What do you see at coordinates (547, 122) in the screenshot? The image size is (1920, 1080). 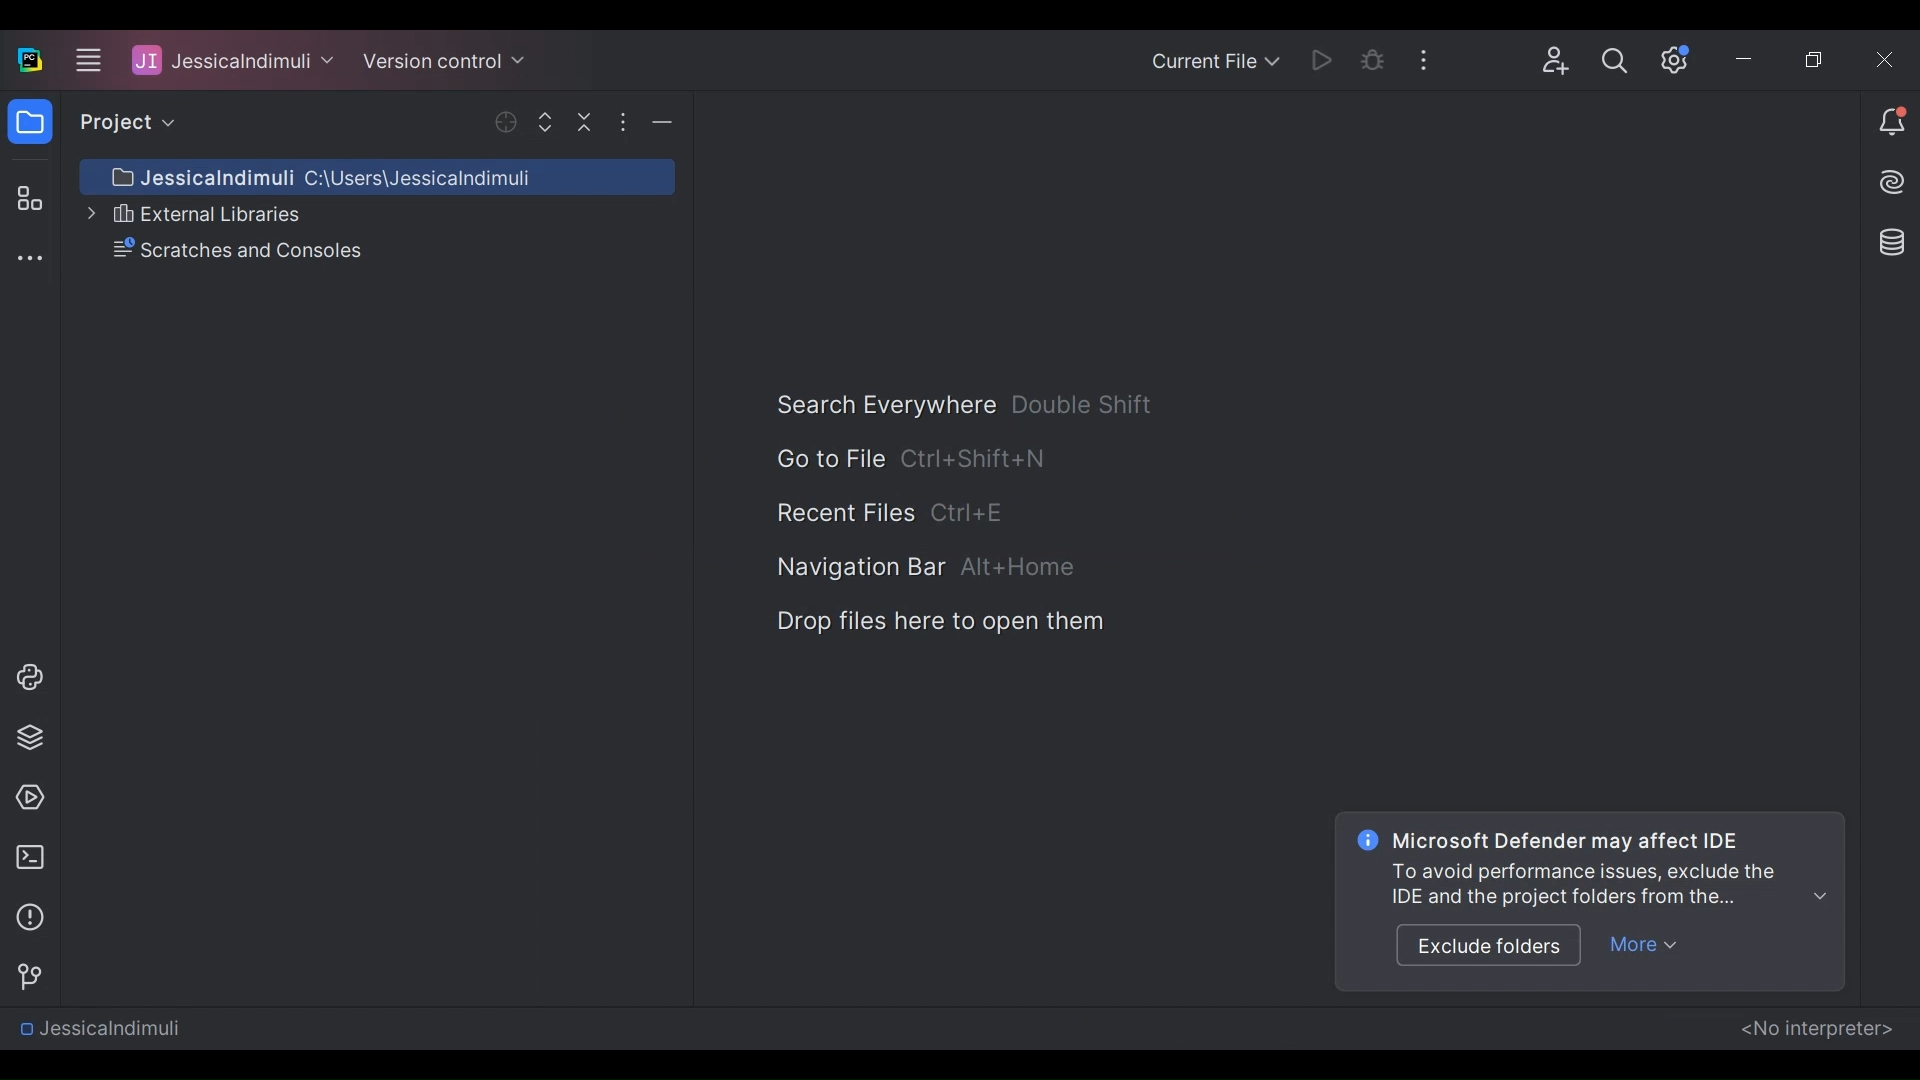 I see `Expand Selected` at bounding box center [547, 122].